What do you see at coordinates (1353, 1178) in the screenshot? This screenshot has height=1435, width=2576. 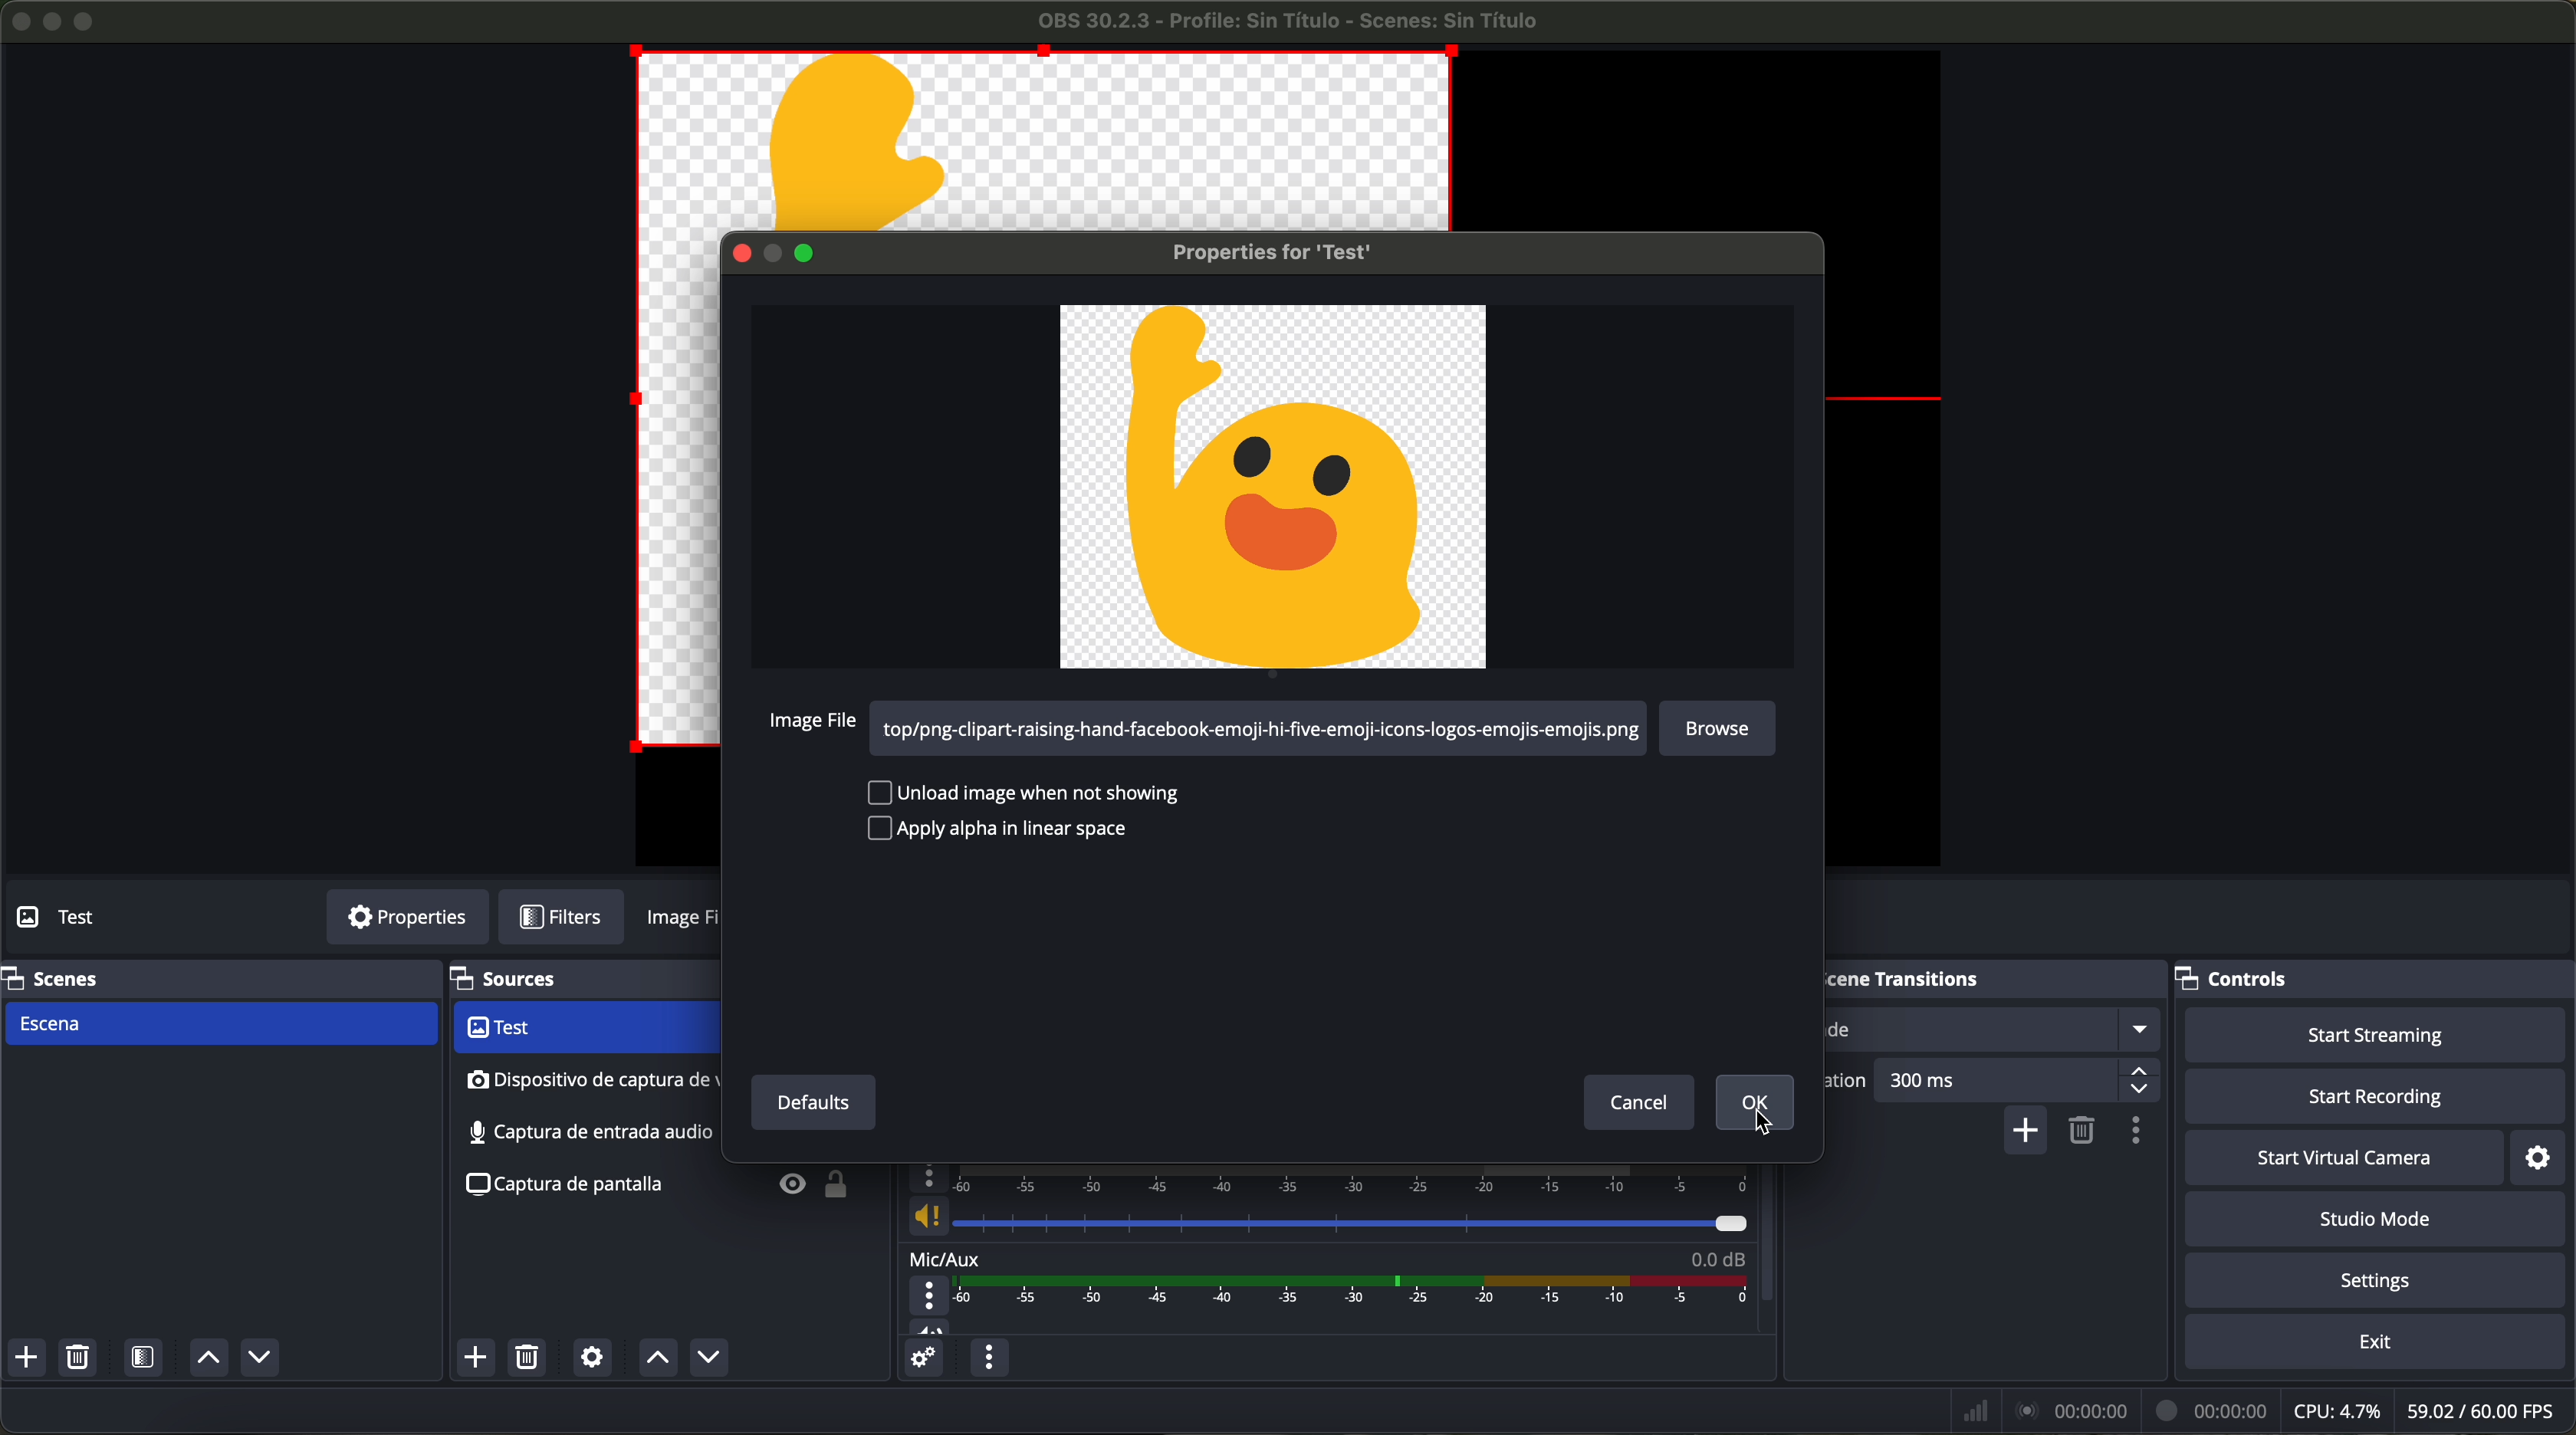 I see `timeline` at bounding box center [1353, 1178].